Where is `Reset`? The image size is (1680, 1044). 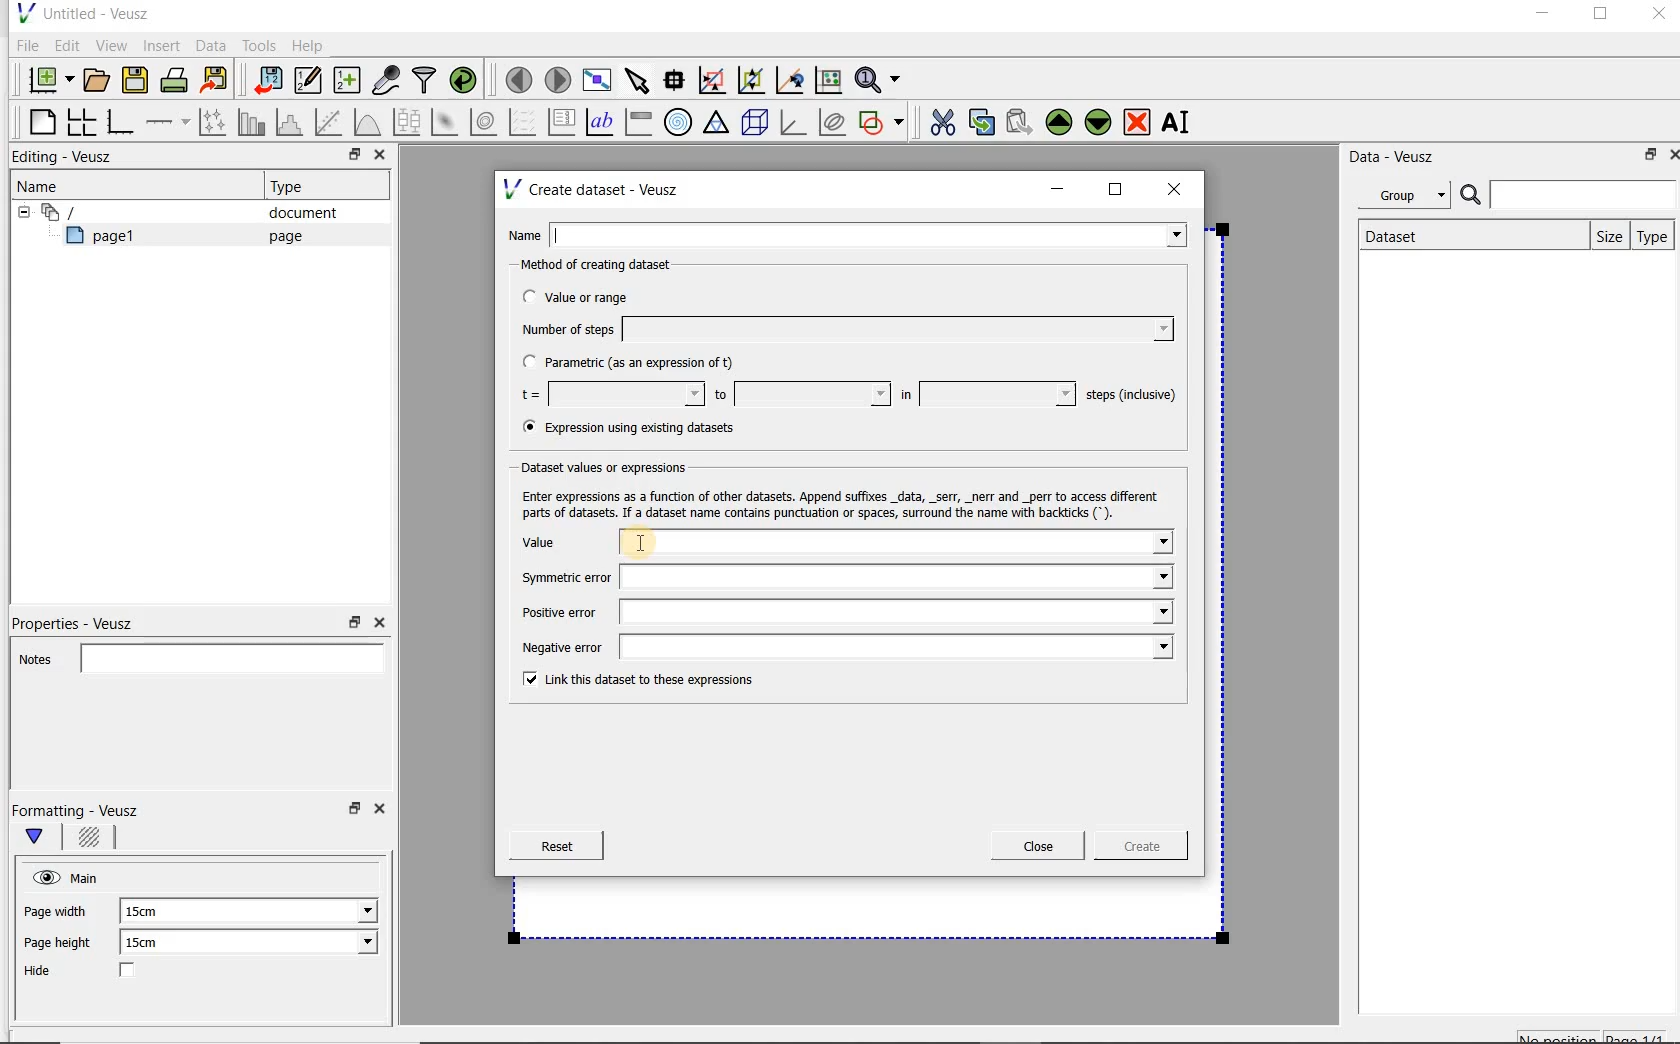 Reset is located at coordinates (556, 846).